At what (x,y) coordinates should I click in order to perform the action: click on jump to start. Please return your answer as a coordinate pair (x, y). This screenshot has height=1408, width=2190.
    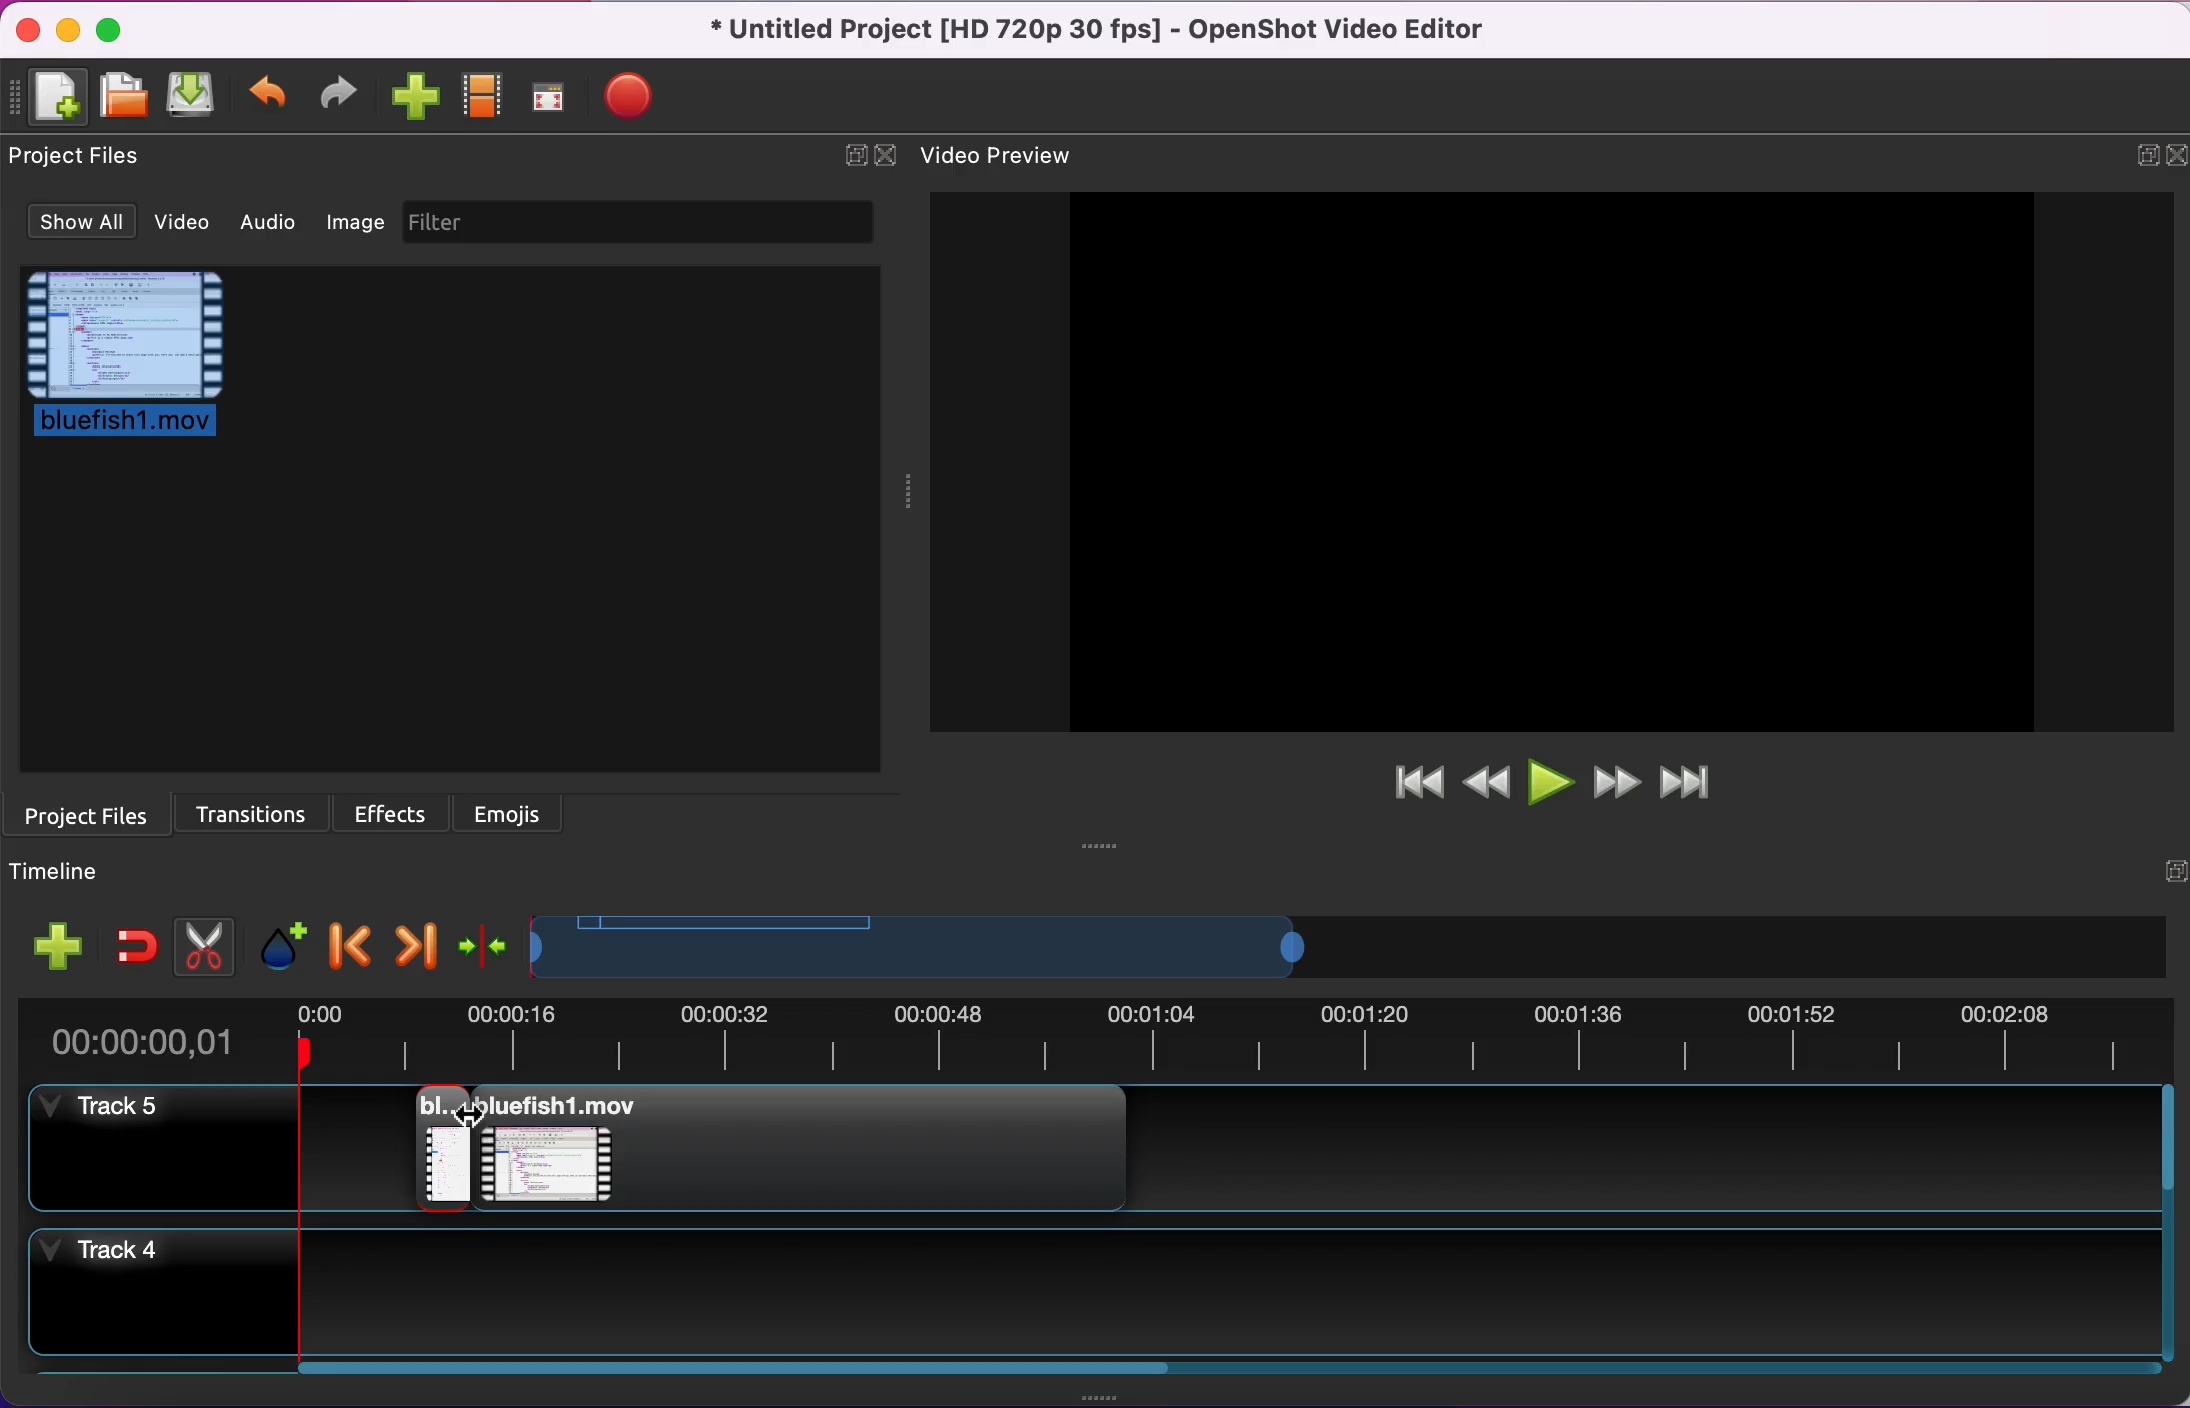
    Looking at the image, I should click on (1407, 790).